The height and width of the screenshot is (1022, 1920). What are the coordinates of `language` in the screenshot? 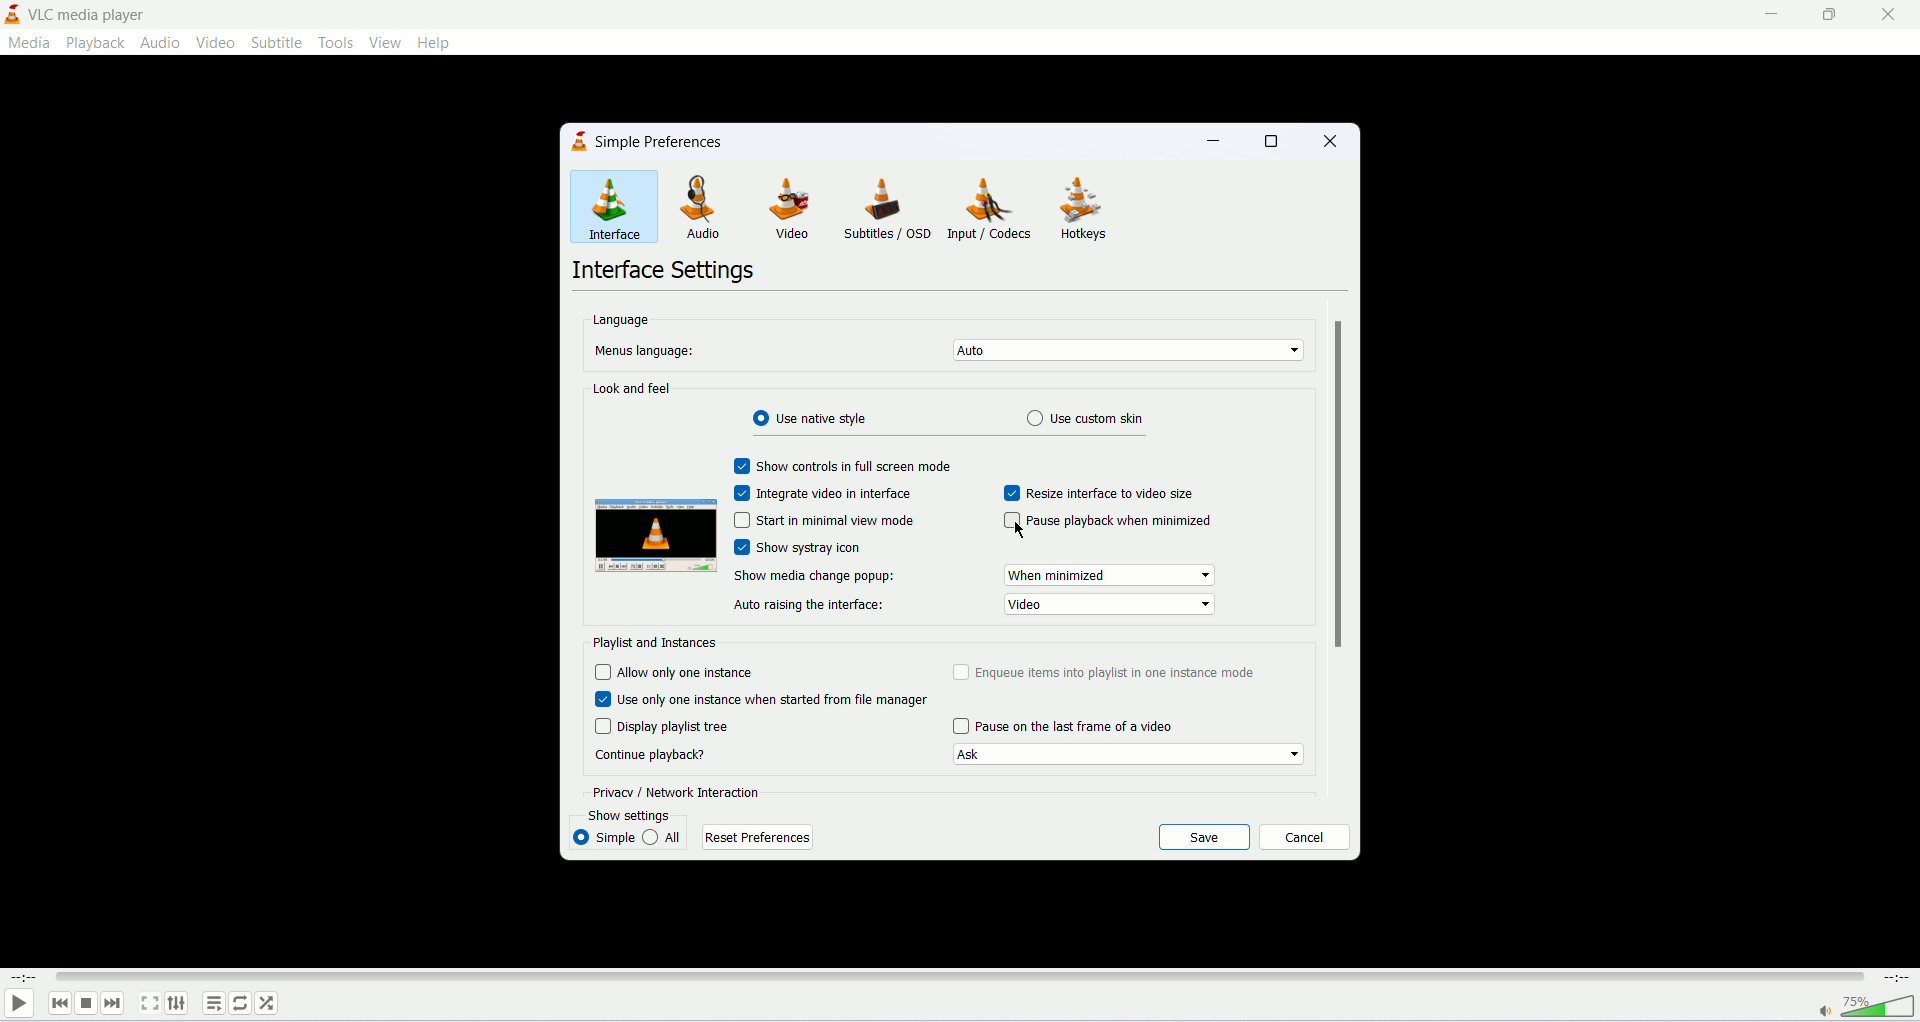 It's located at (619, 321).